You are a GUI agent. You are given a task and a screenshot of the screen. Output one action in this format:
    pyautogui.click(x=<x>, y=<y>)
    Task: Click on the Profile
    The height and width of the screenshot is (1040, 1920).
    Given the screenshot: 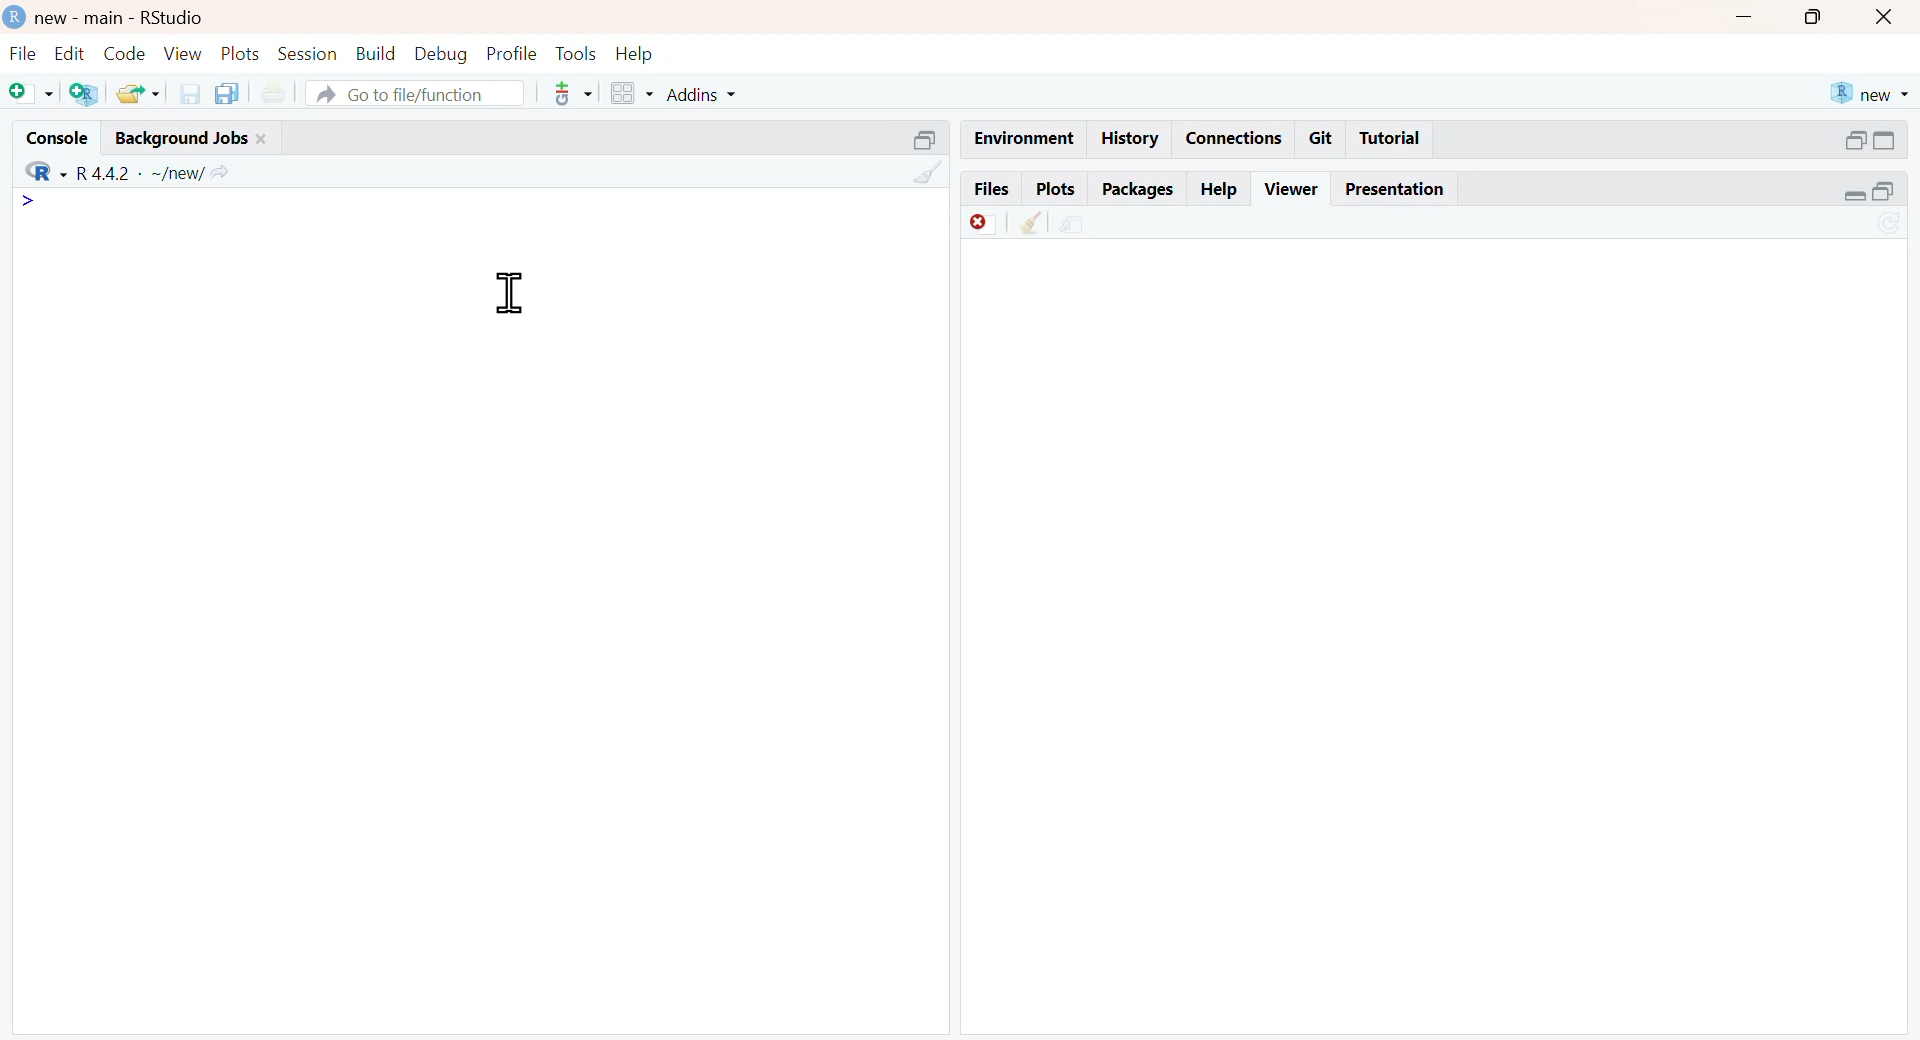 What is the action you would take?
    pyautogui.click(x=508, y=51)
    